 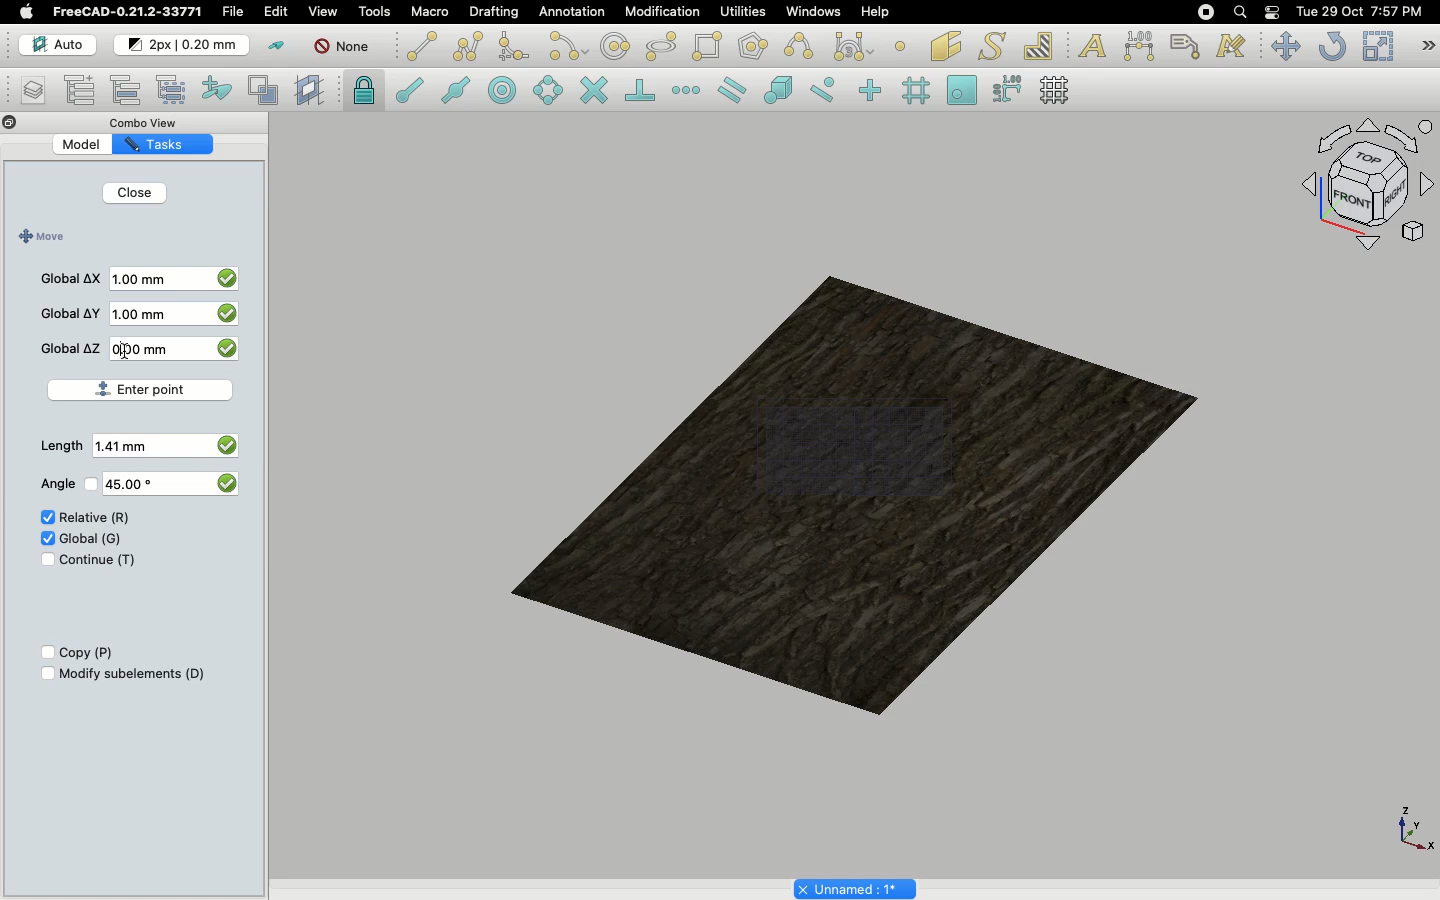 I want to click on Combo view, so click(x=154, y=122).